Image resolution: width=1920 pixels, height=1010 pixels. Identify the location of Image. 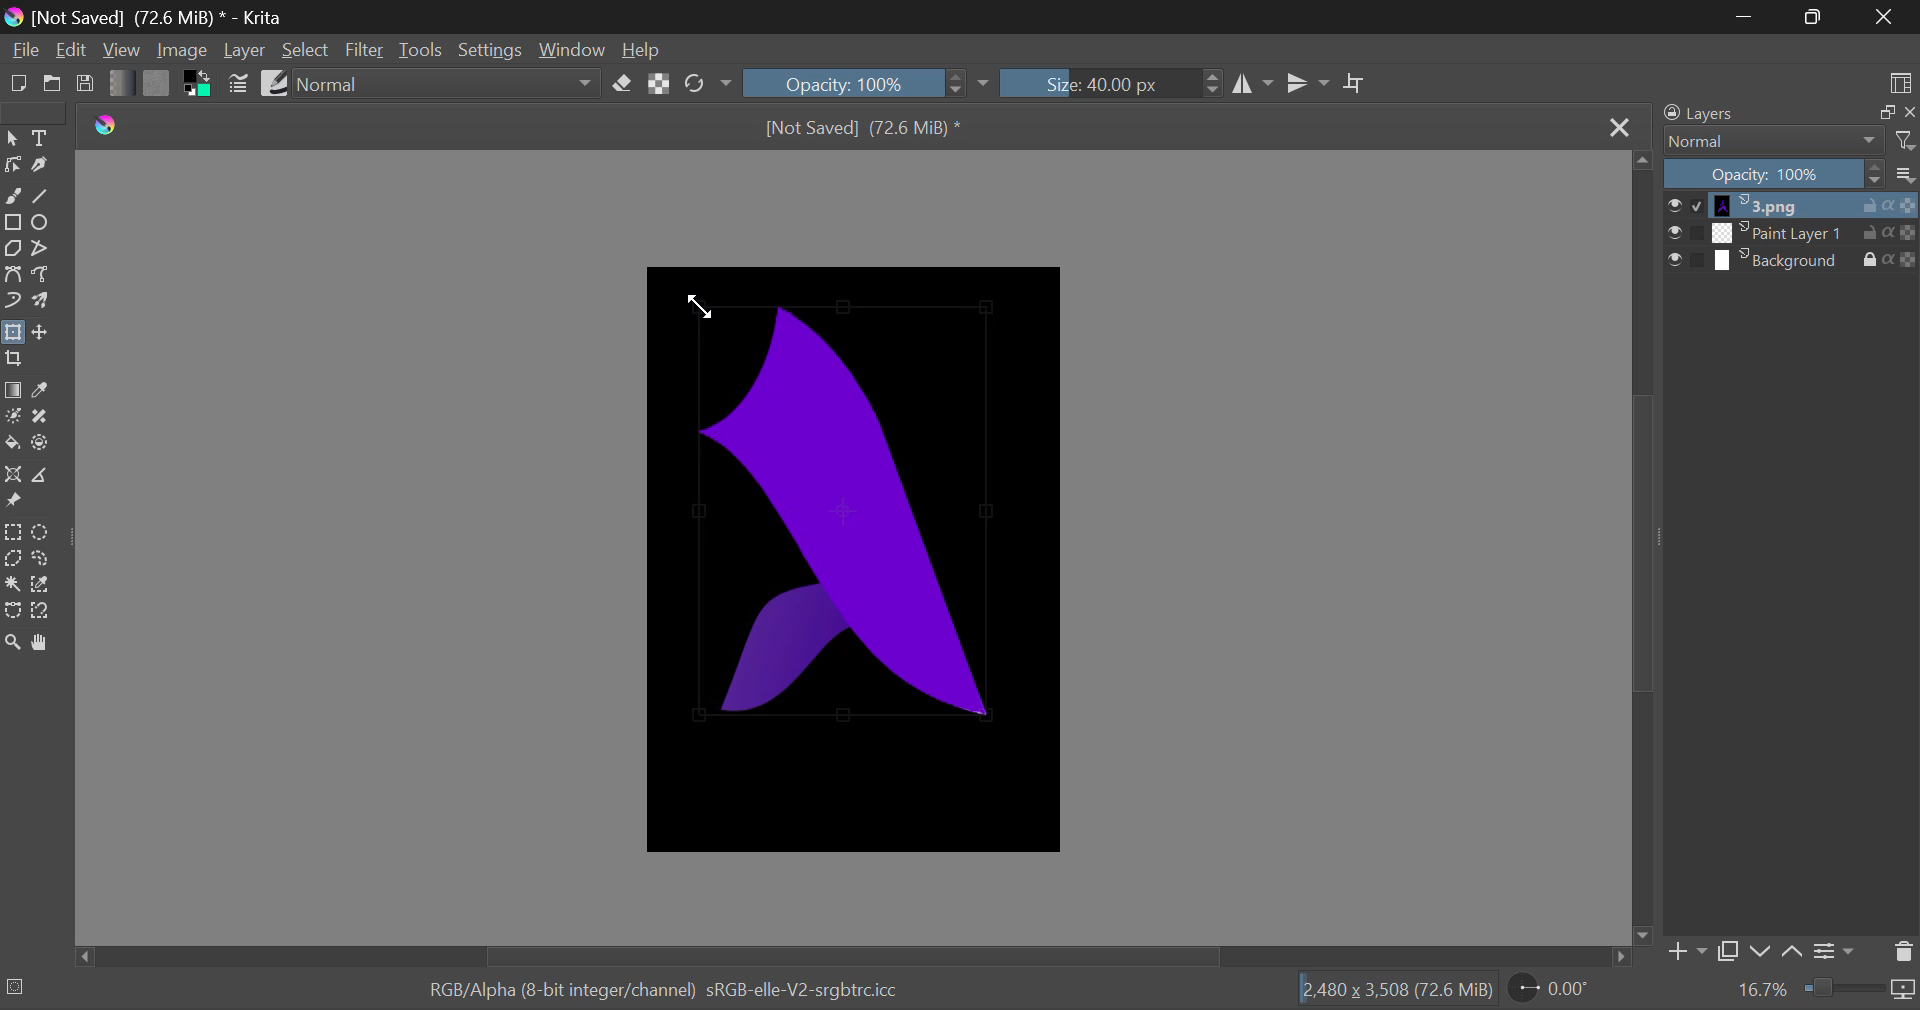
(185, 52).